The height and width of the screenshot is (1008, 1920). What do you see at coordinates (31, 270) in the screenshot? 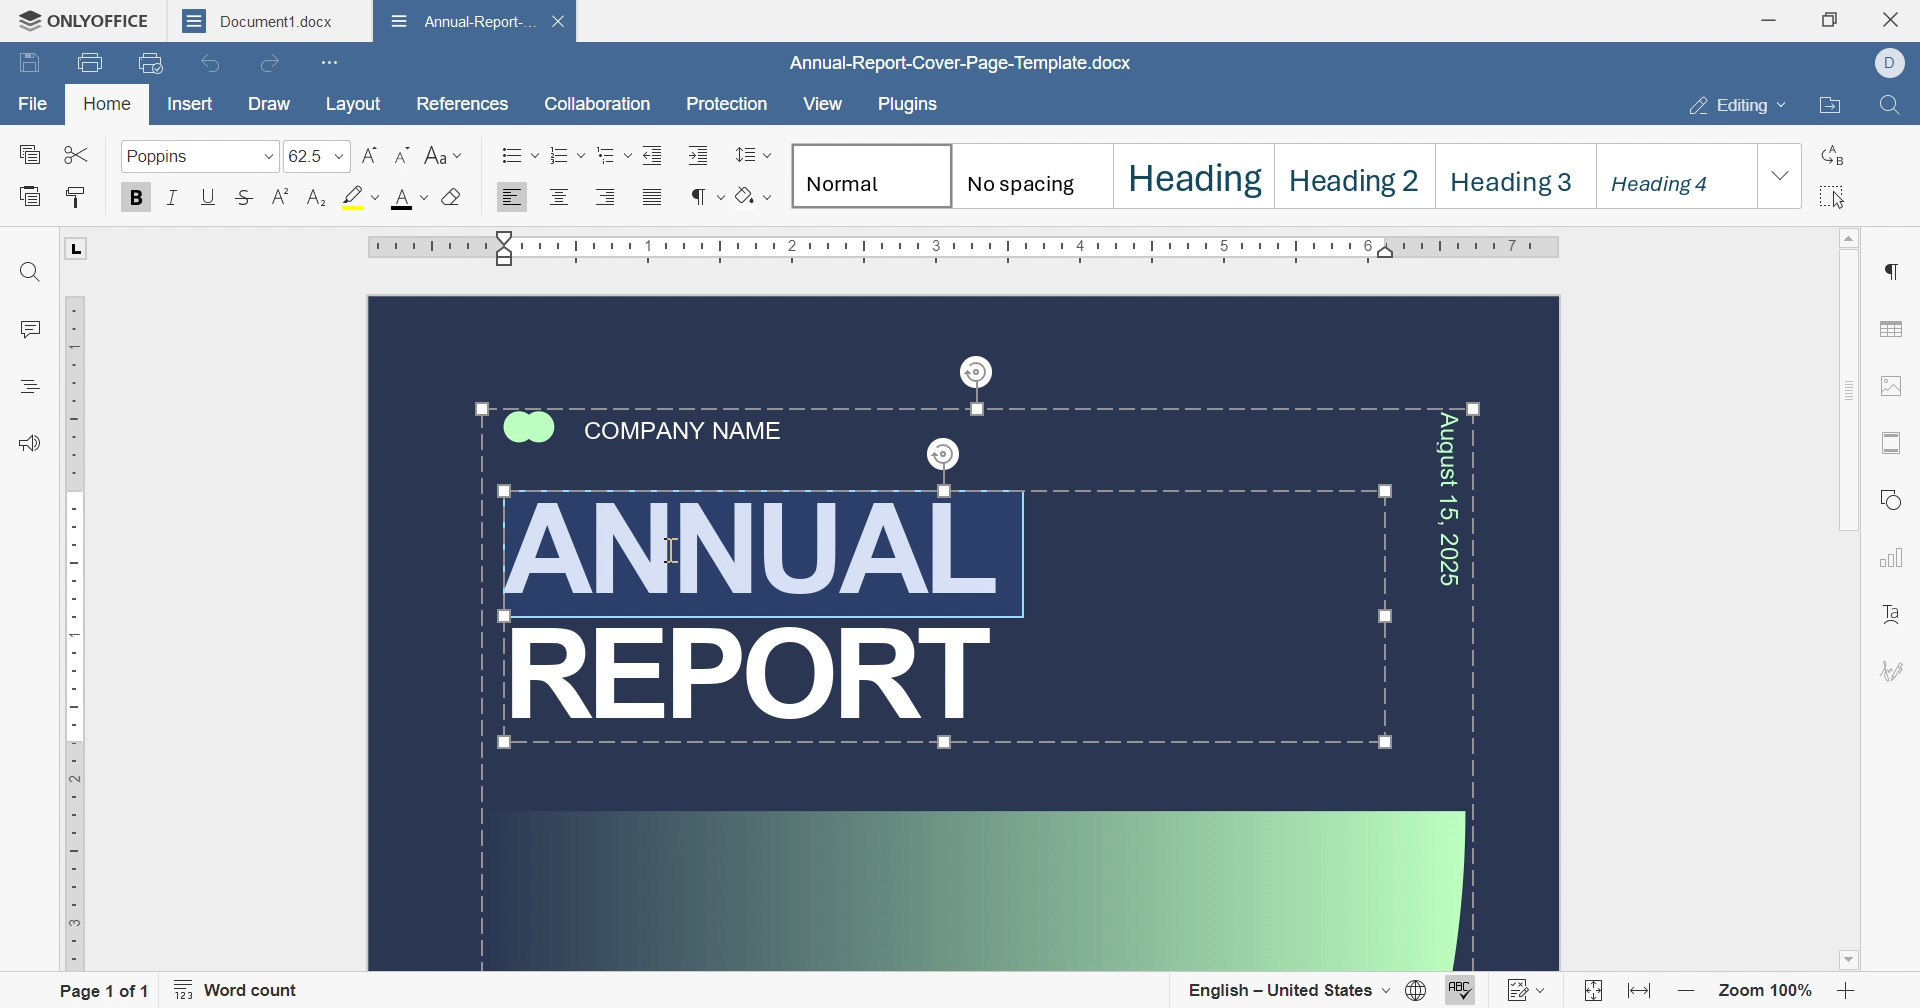
I see `find` at bounding box center [31, 270].